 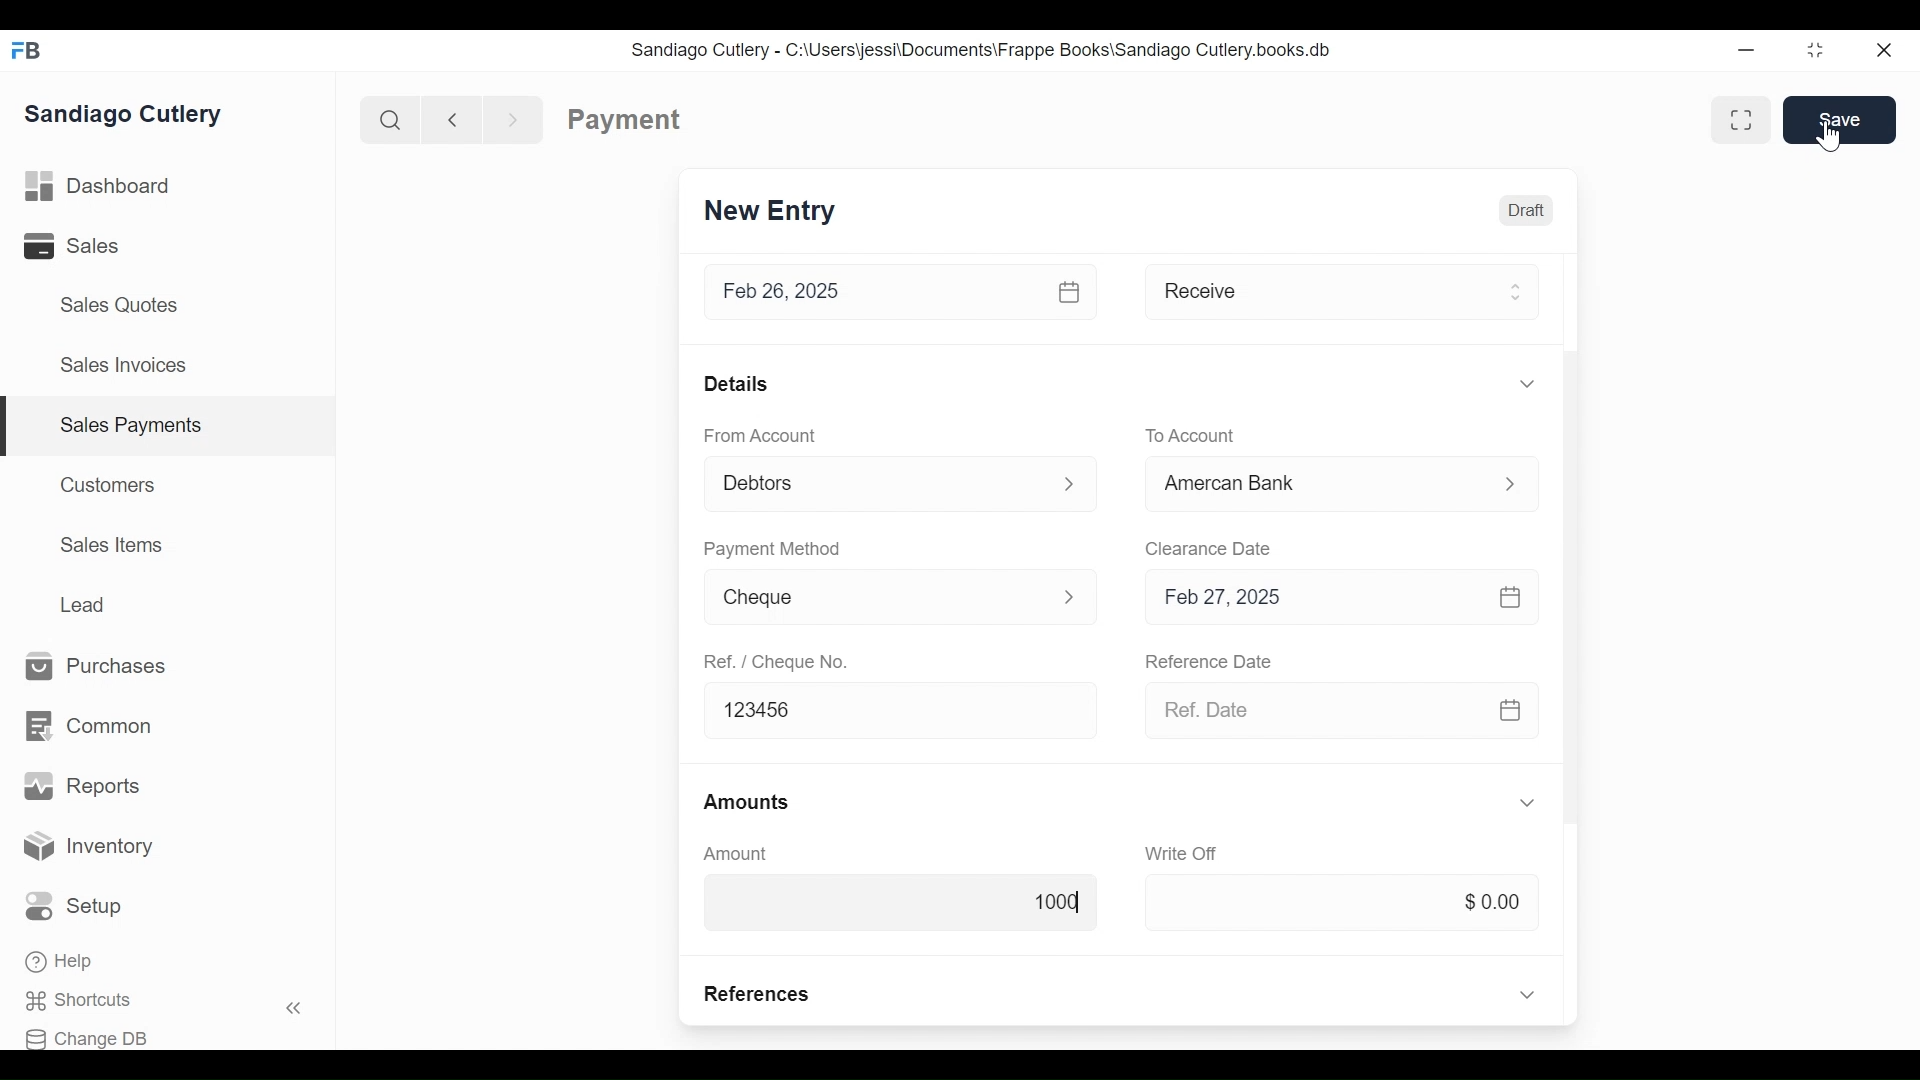 I want to click on Feb 26, 2025 , so click(x=876, y=292).